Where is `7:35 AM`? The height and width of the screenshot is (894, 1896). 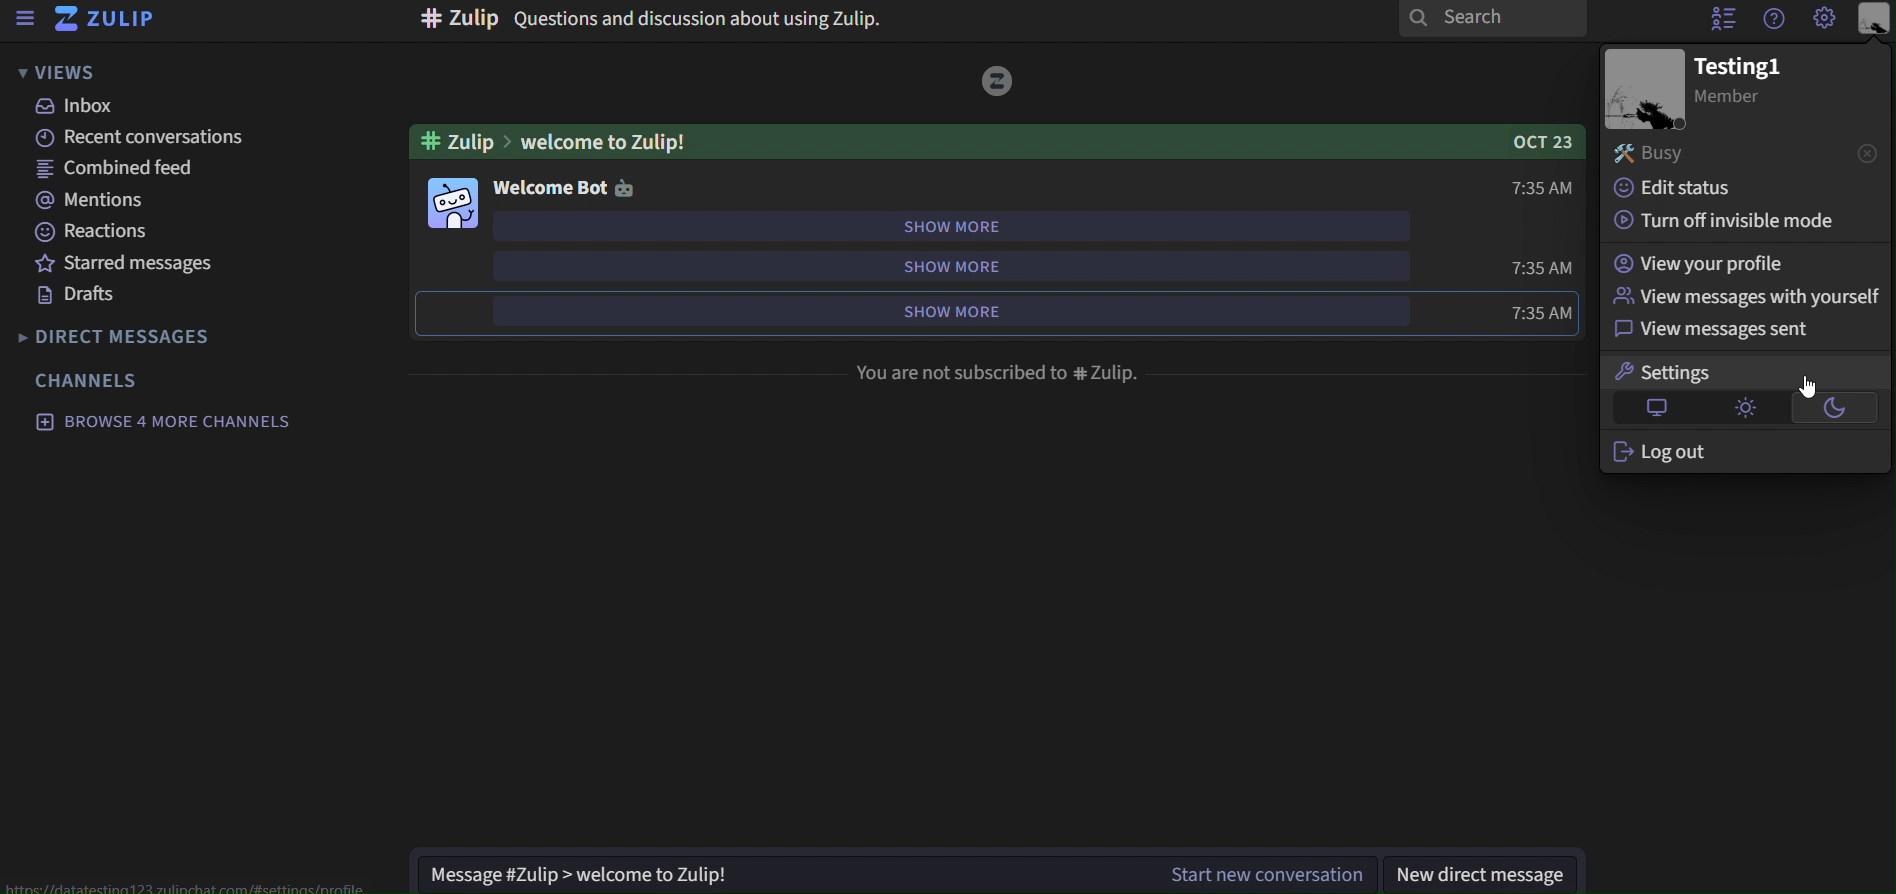
7:35 AM is located at coordinates (1545, 312).